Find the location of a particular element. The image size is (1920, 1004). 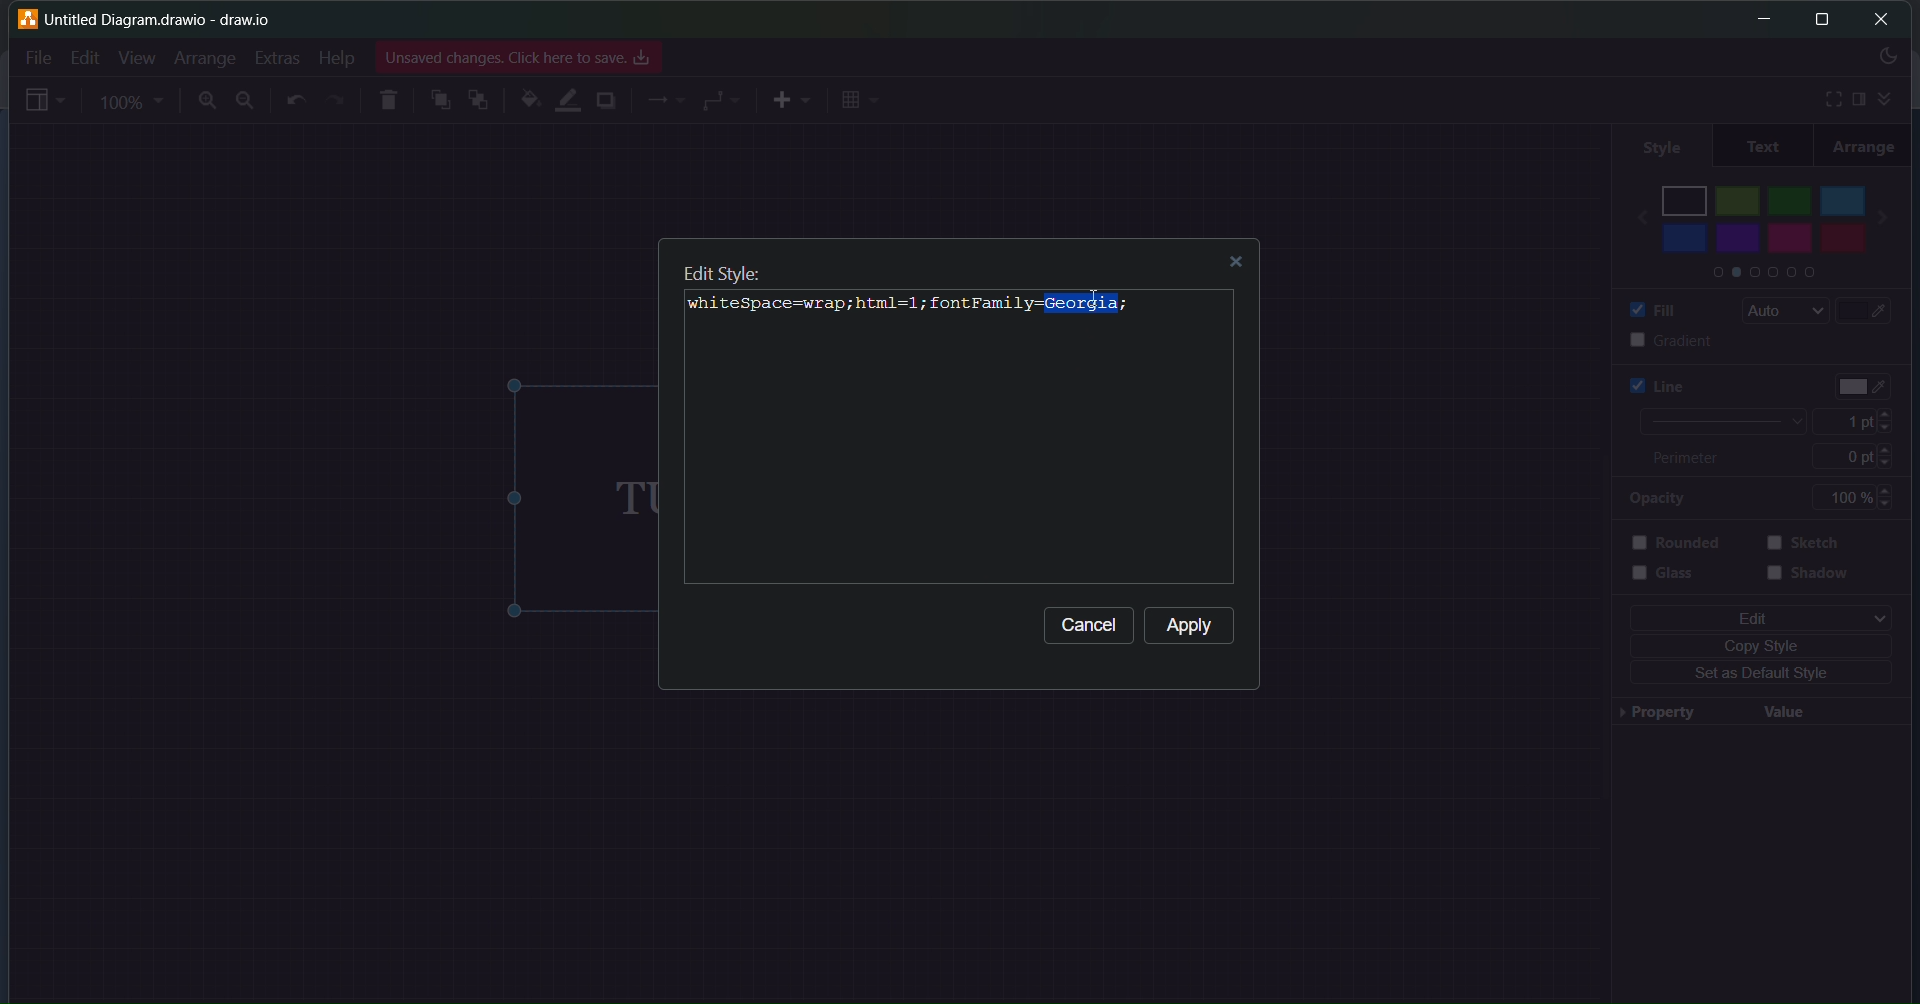

arrange is located at coordinates (1865, 146).